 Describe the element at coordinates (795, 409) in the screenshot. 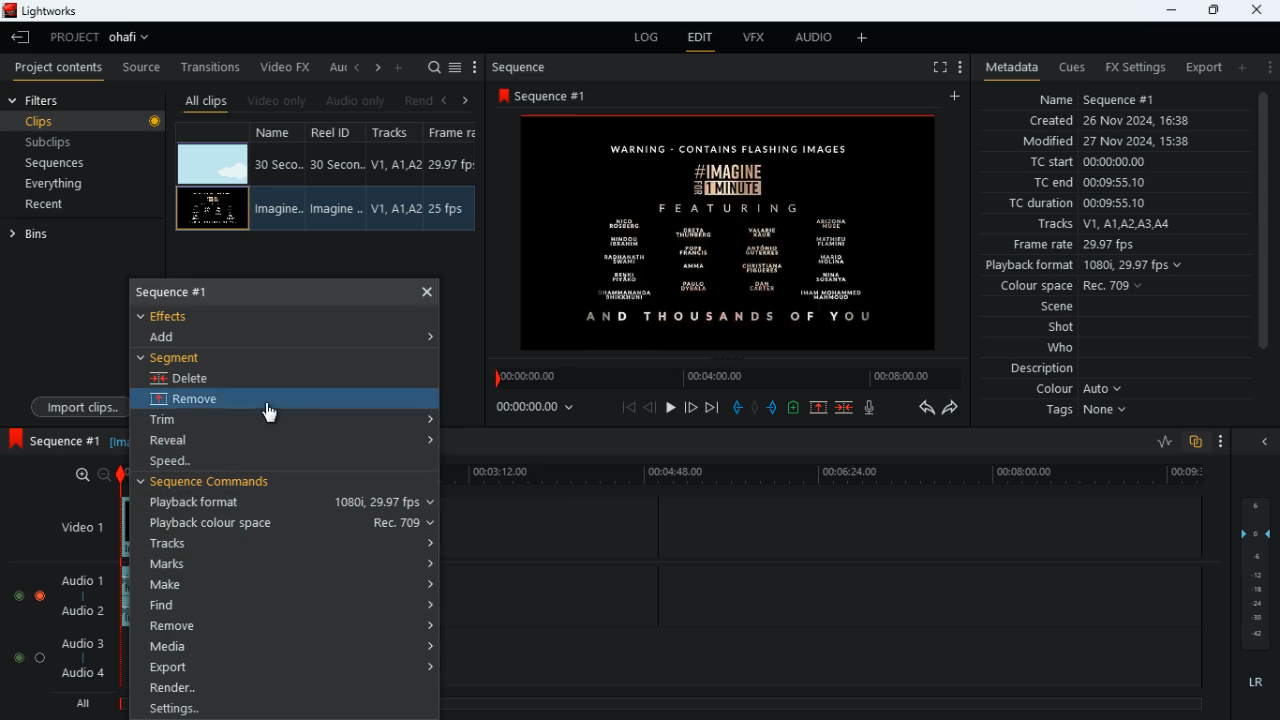

I see `battery` at that location.